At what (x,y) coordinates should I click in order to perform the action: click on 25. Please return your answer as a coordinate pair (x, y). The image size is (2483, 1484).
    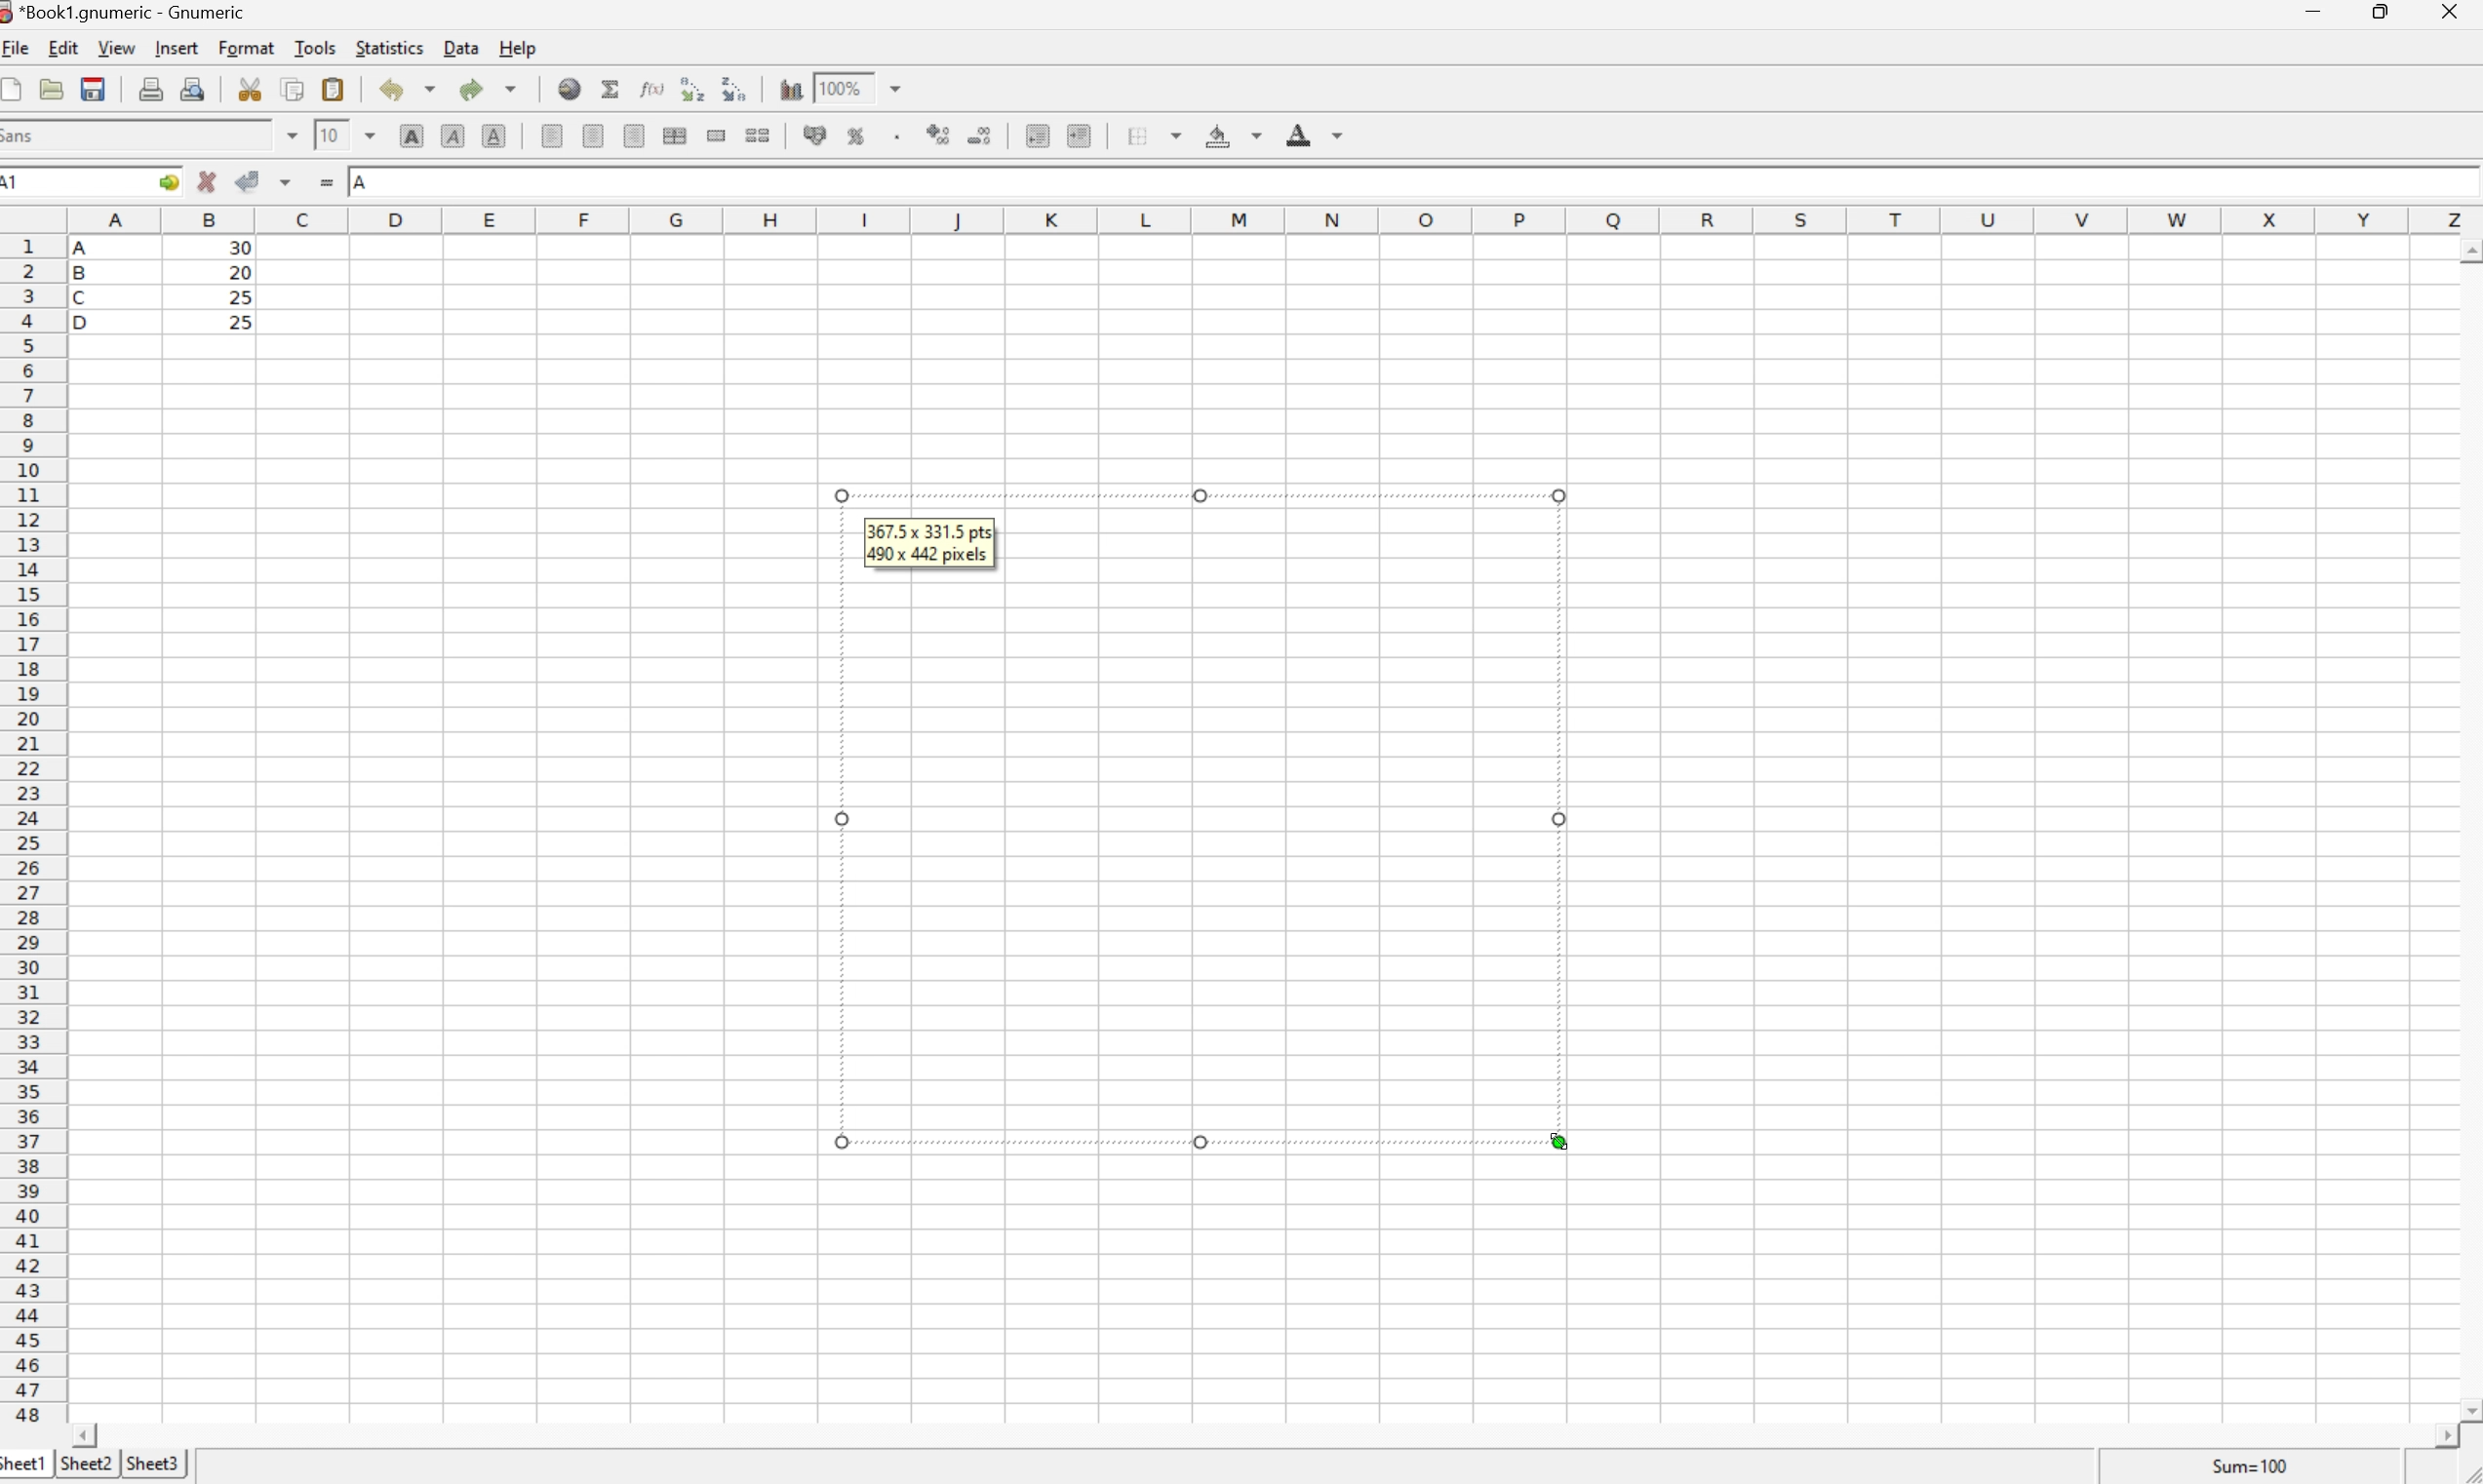
    Looking at the image, I should click on (239, 296).